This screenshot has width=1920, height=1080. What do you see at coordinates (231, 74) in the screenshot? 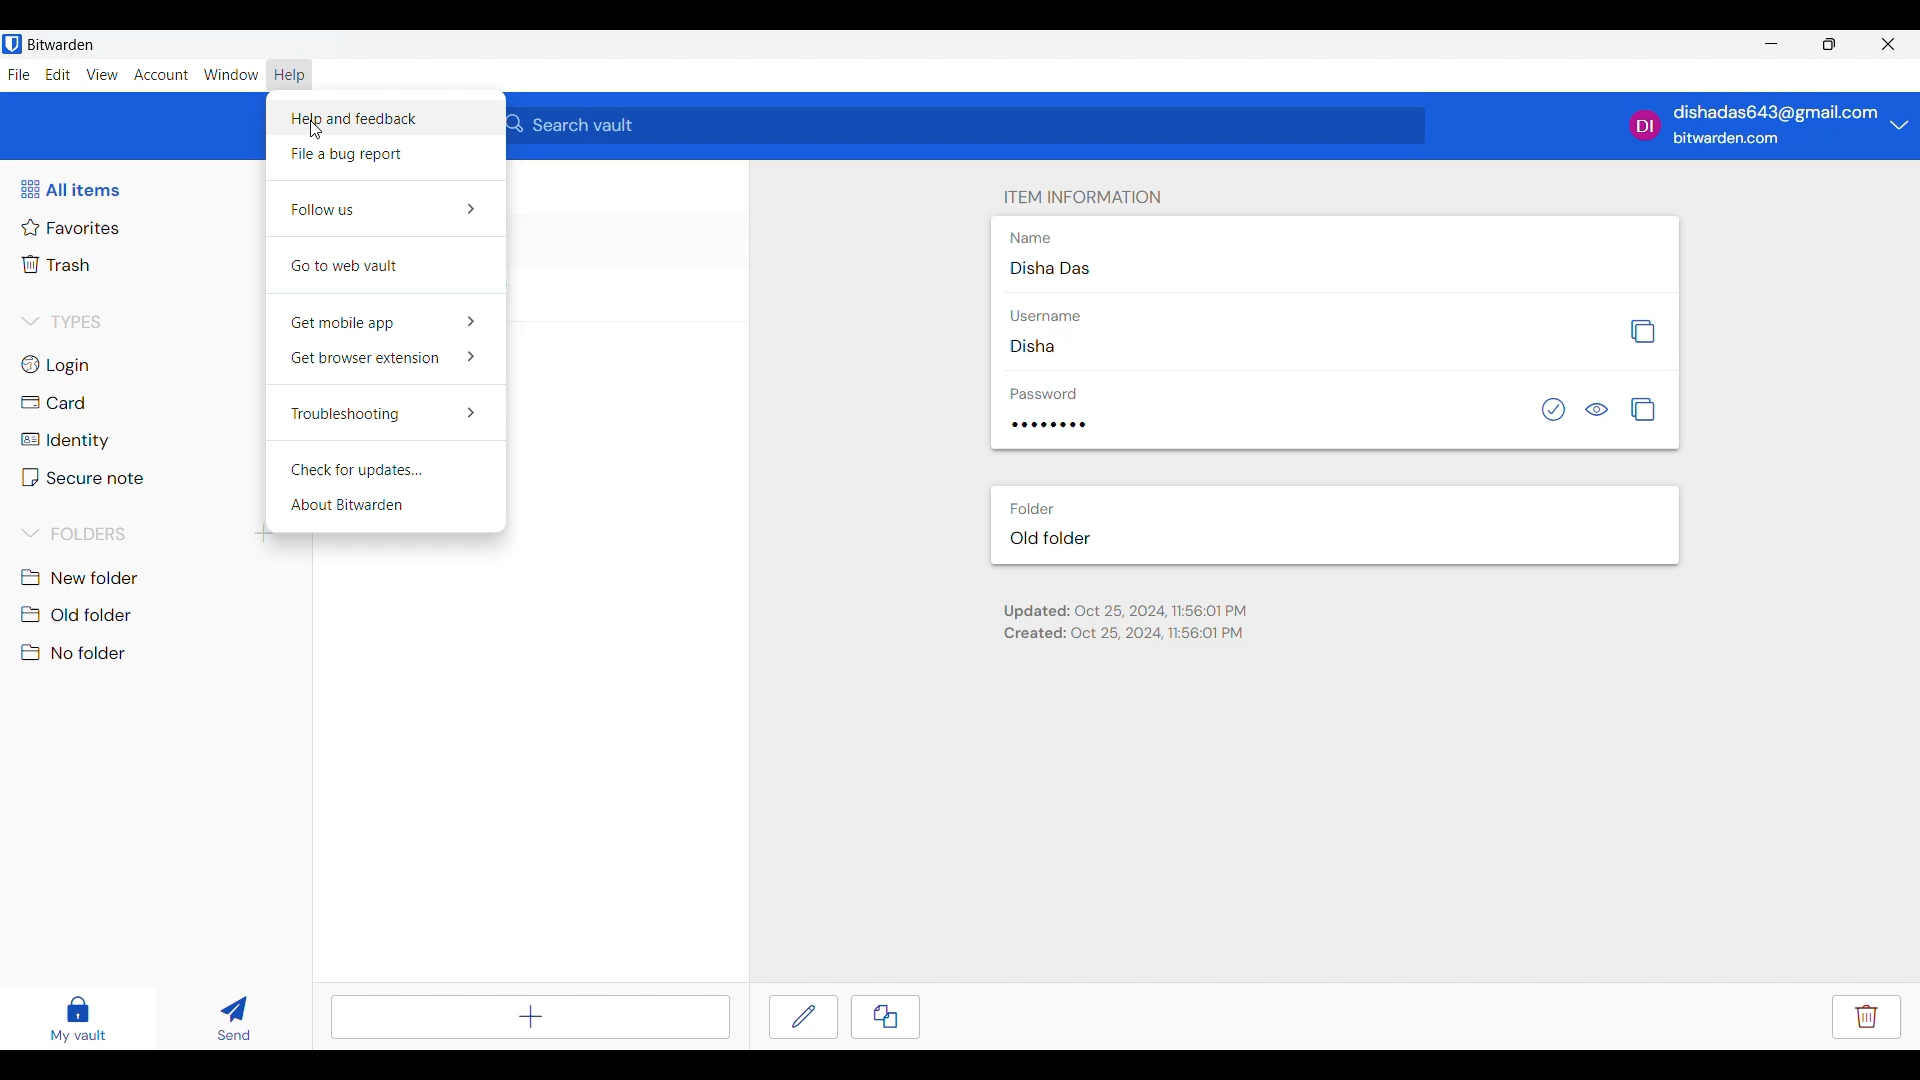
I see `Window menu` at bounding box center [231, 74].